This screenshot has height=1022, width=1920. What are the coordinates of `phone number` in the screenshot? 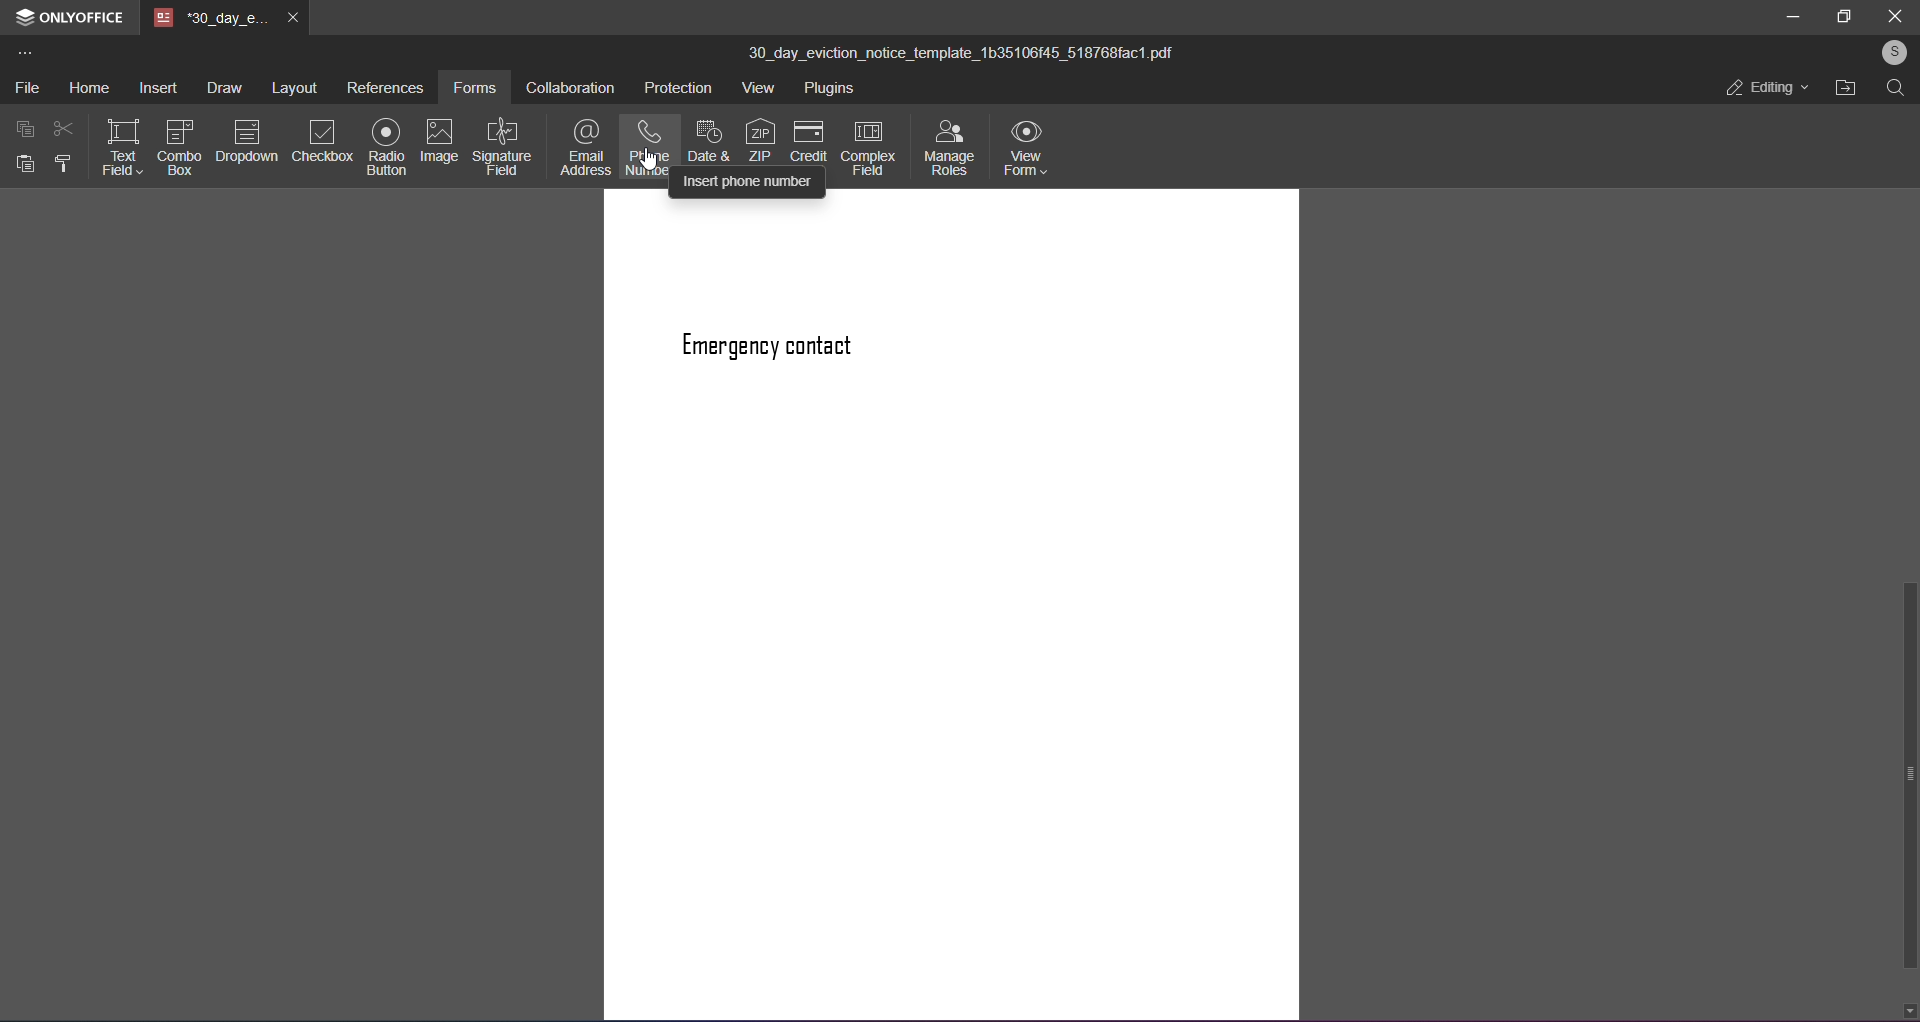 It's located at (651, 147).